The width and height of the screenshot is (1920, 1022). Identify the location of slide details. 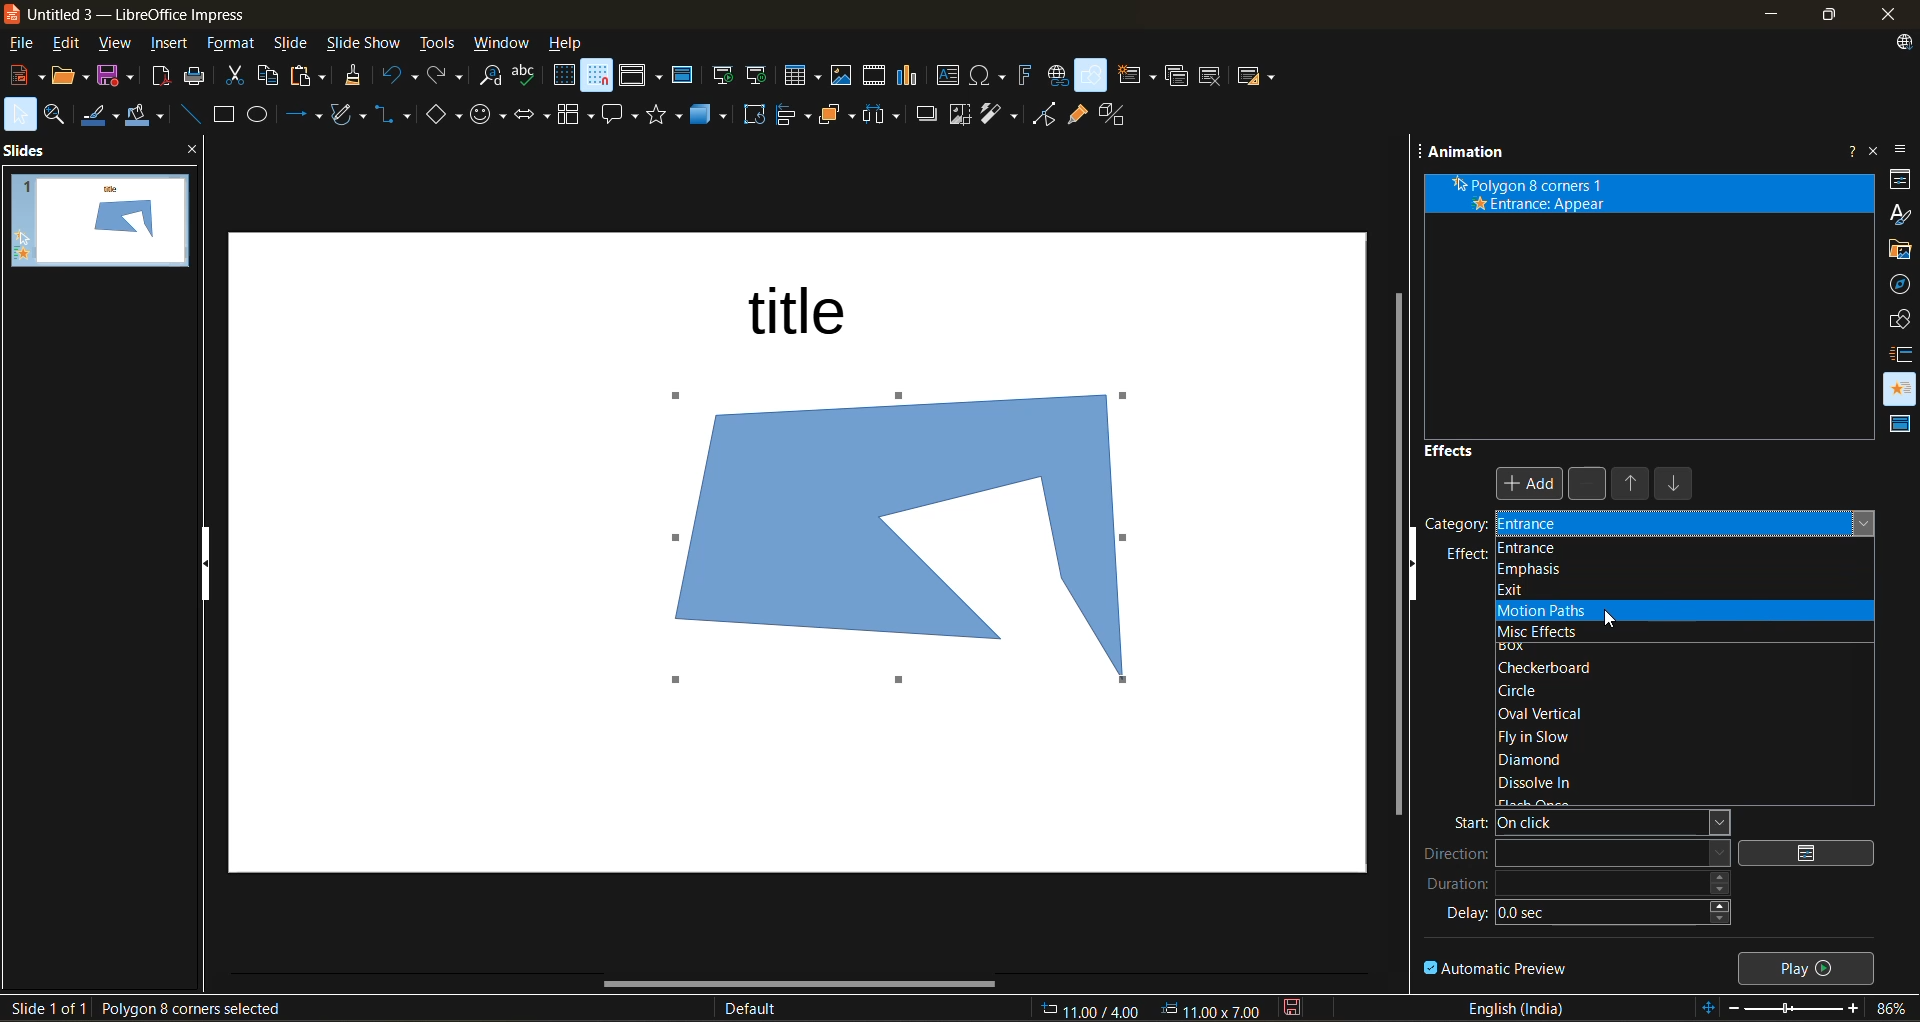
(47, 1009).